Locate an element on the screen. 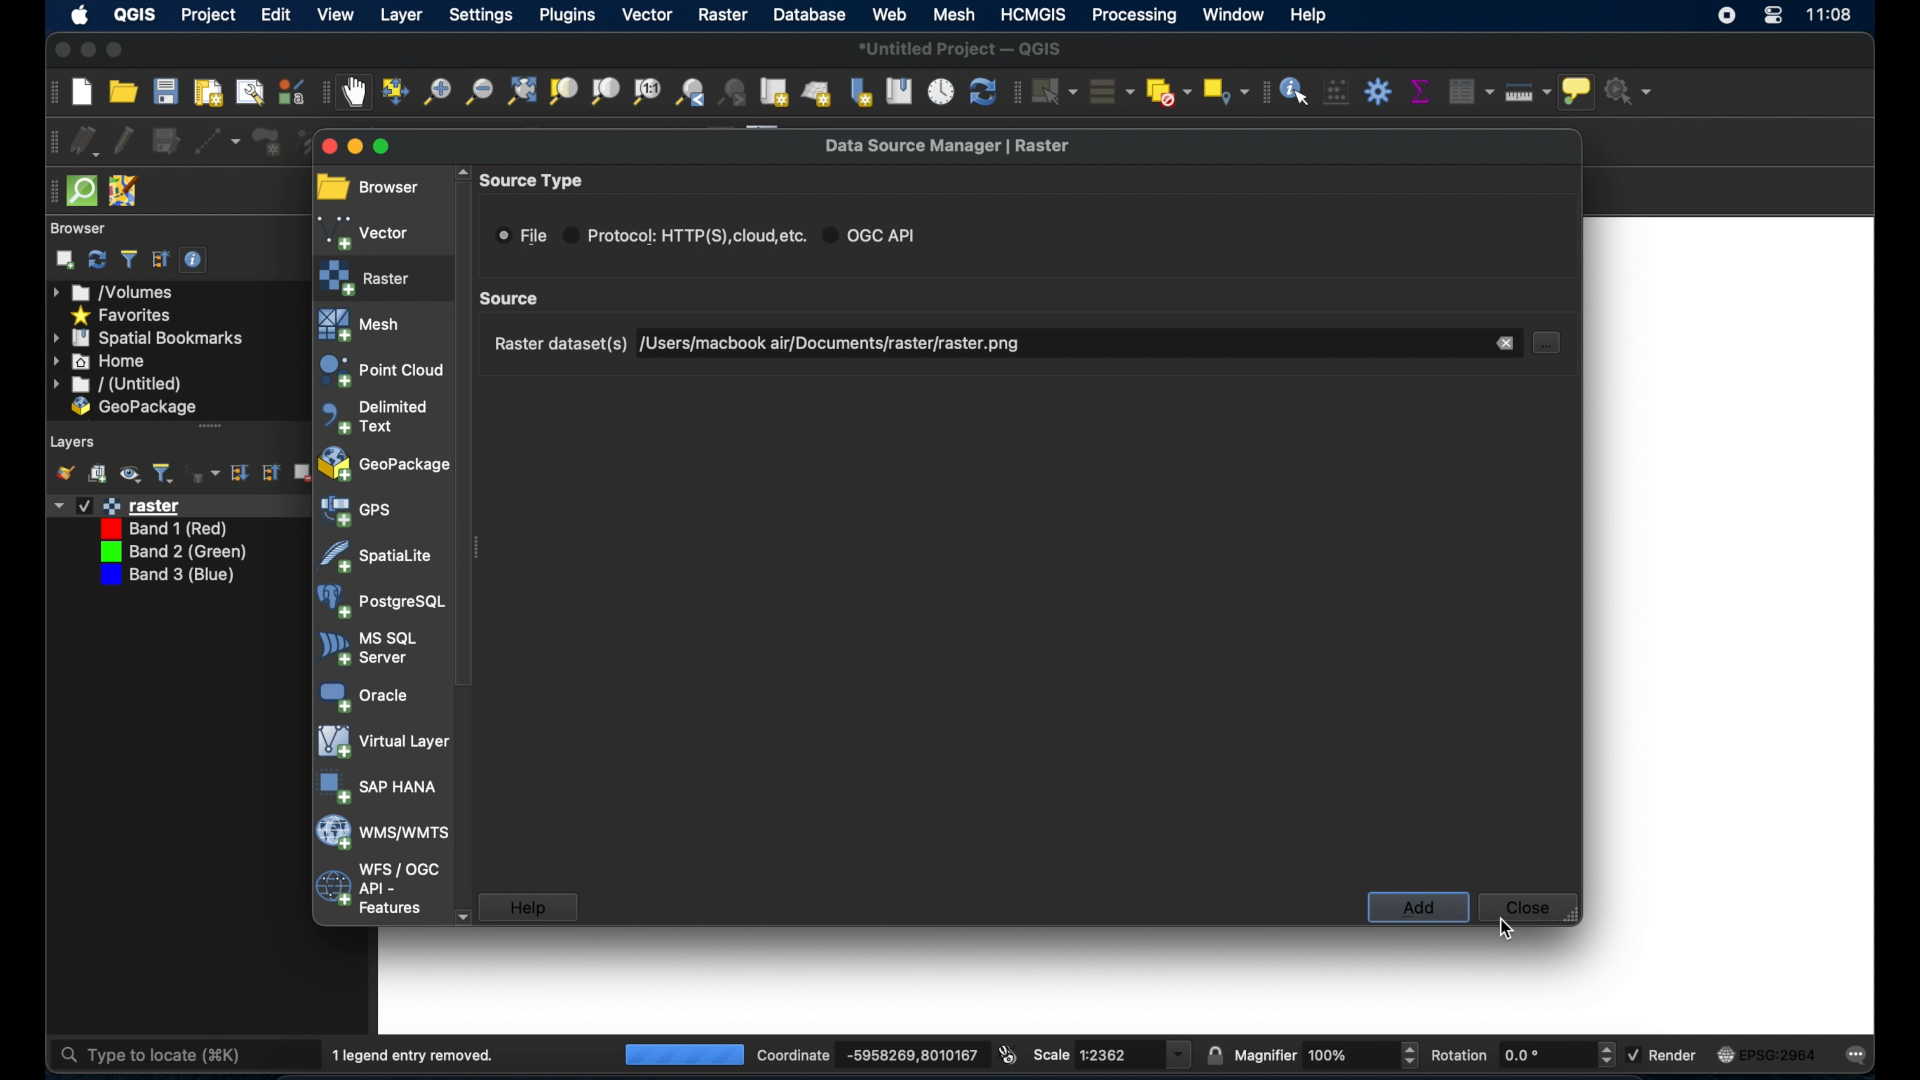 The width and height of the screenshot is (1920, 1080). open field calculator is located at coordinates (1336, 91).